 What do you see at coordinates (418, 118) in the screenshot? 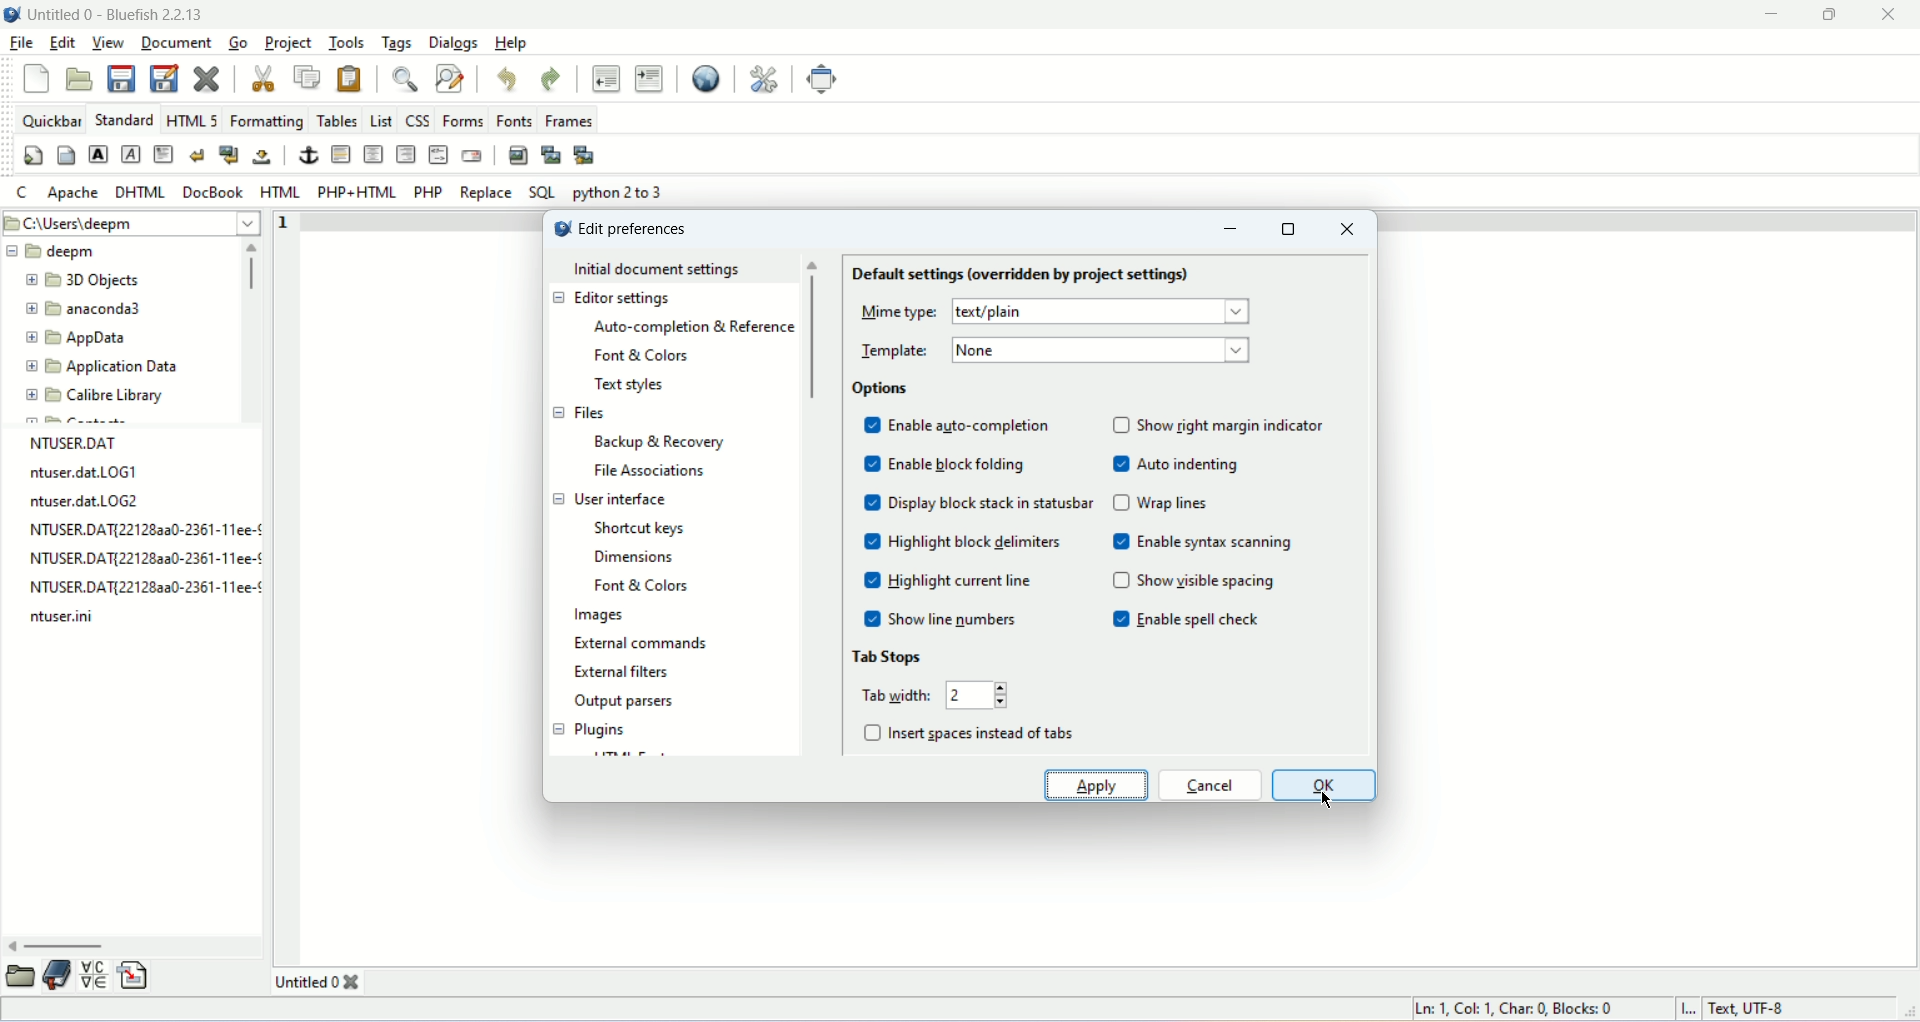
I see `CSS` at bounding box center [418, 118].